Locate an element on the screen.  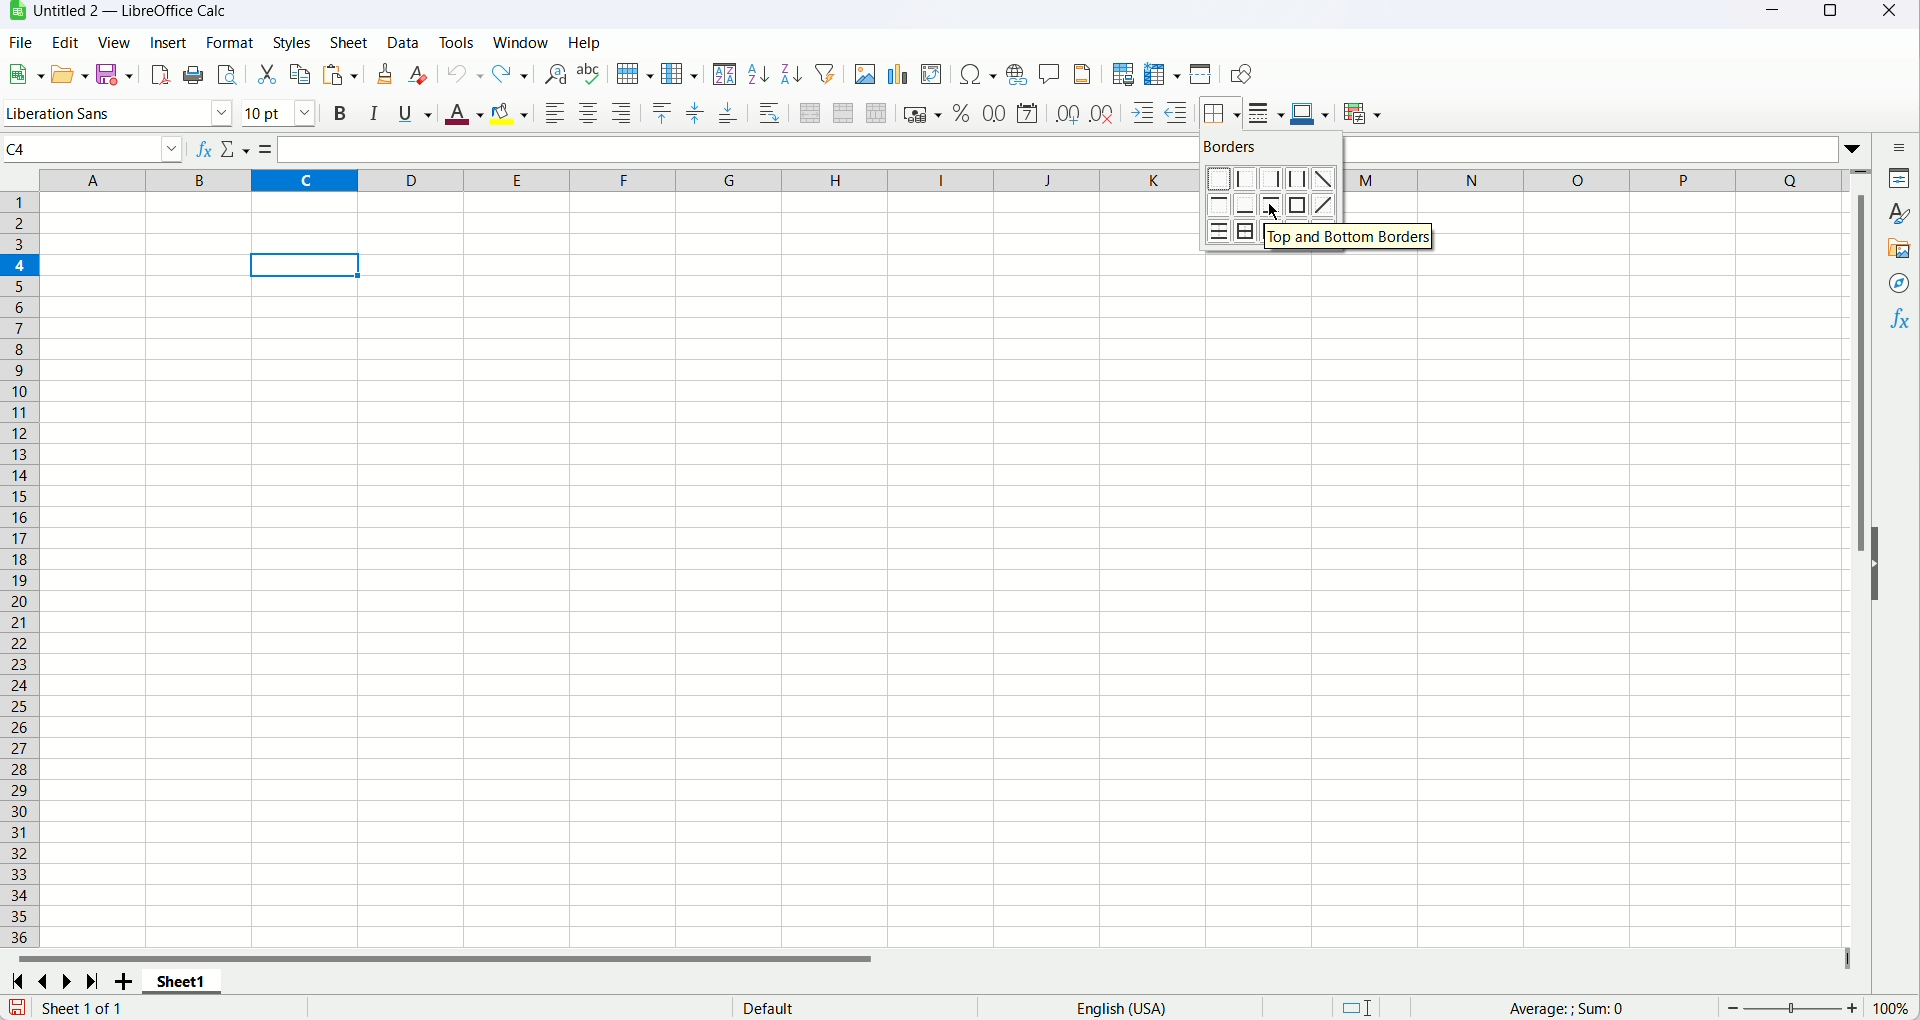
Insert image is located at coordinates (864, 73).